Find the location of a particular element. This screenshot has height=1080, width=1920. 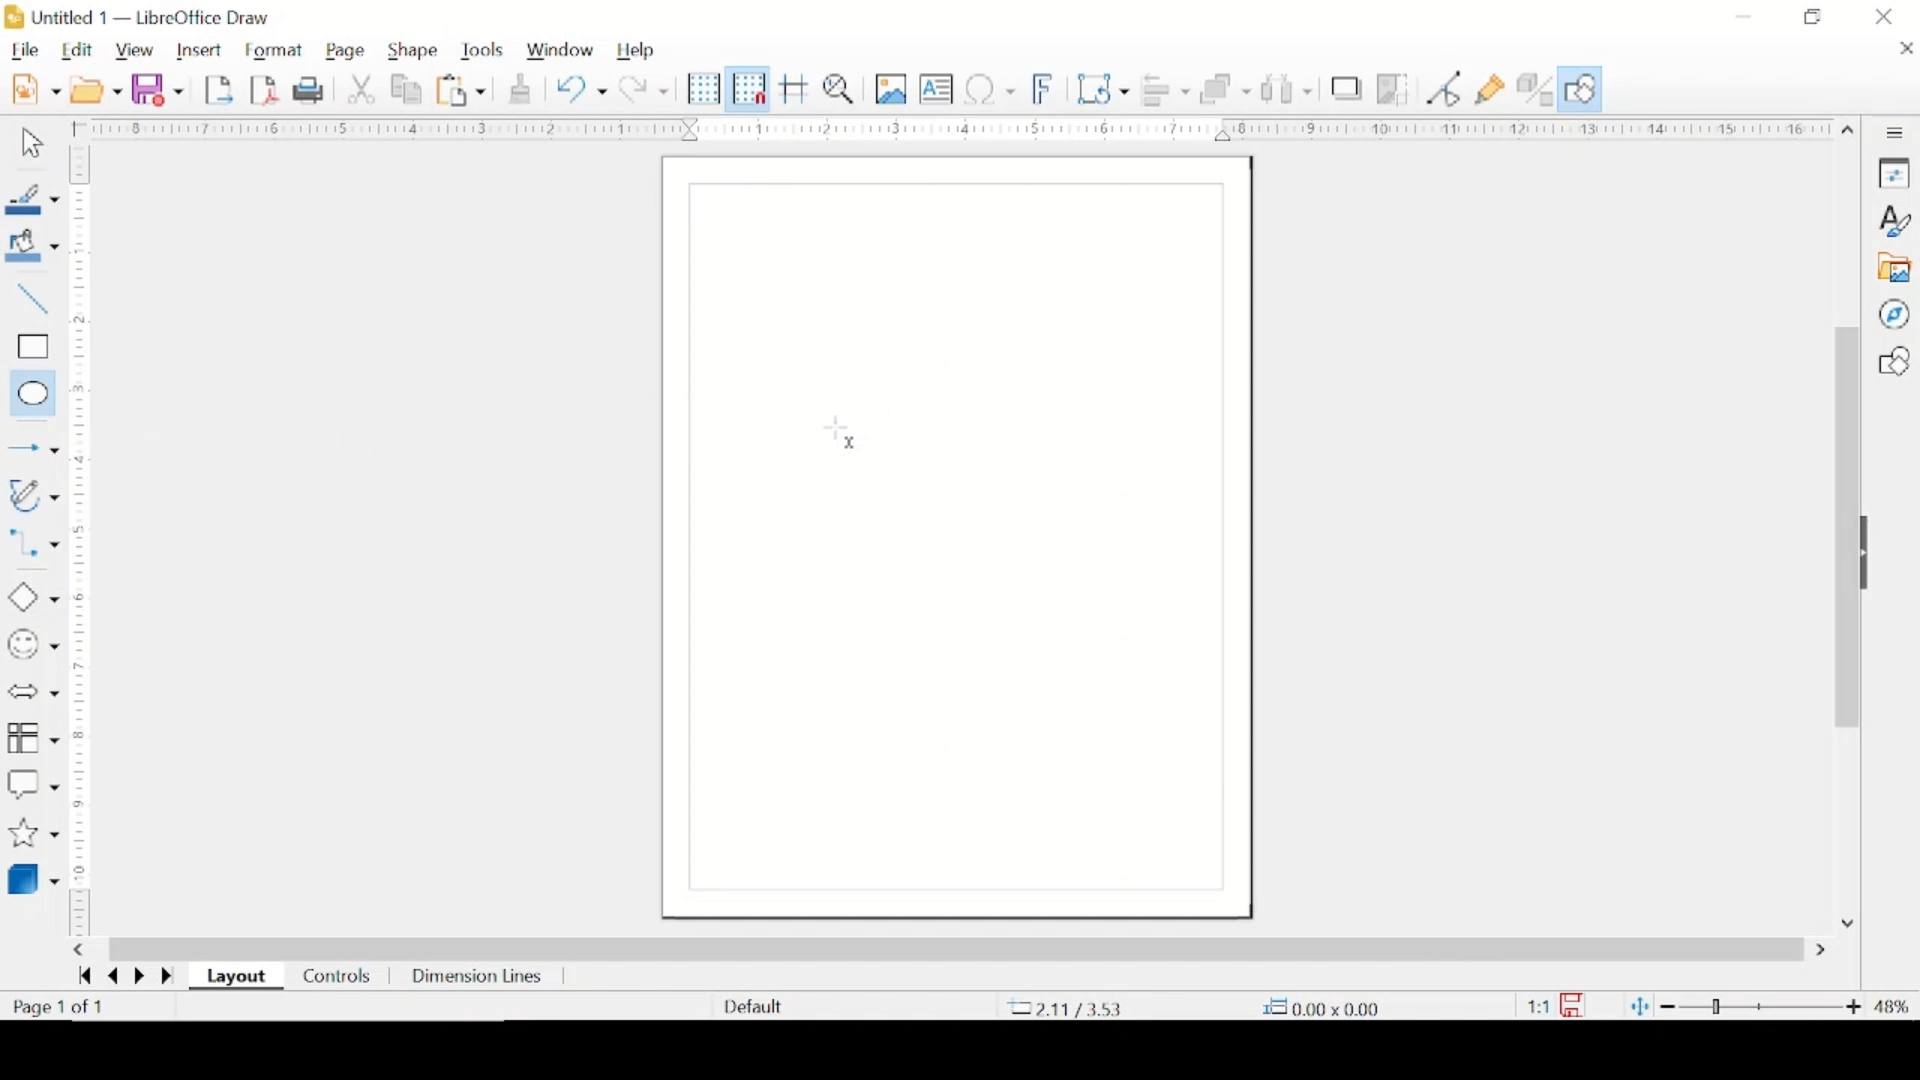

margin is located at coordinates (963, 128).